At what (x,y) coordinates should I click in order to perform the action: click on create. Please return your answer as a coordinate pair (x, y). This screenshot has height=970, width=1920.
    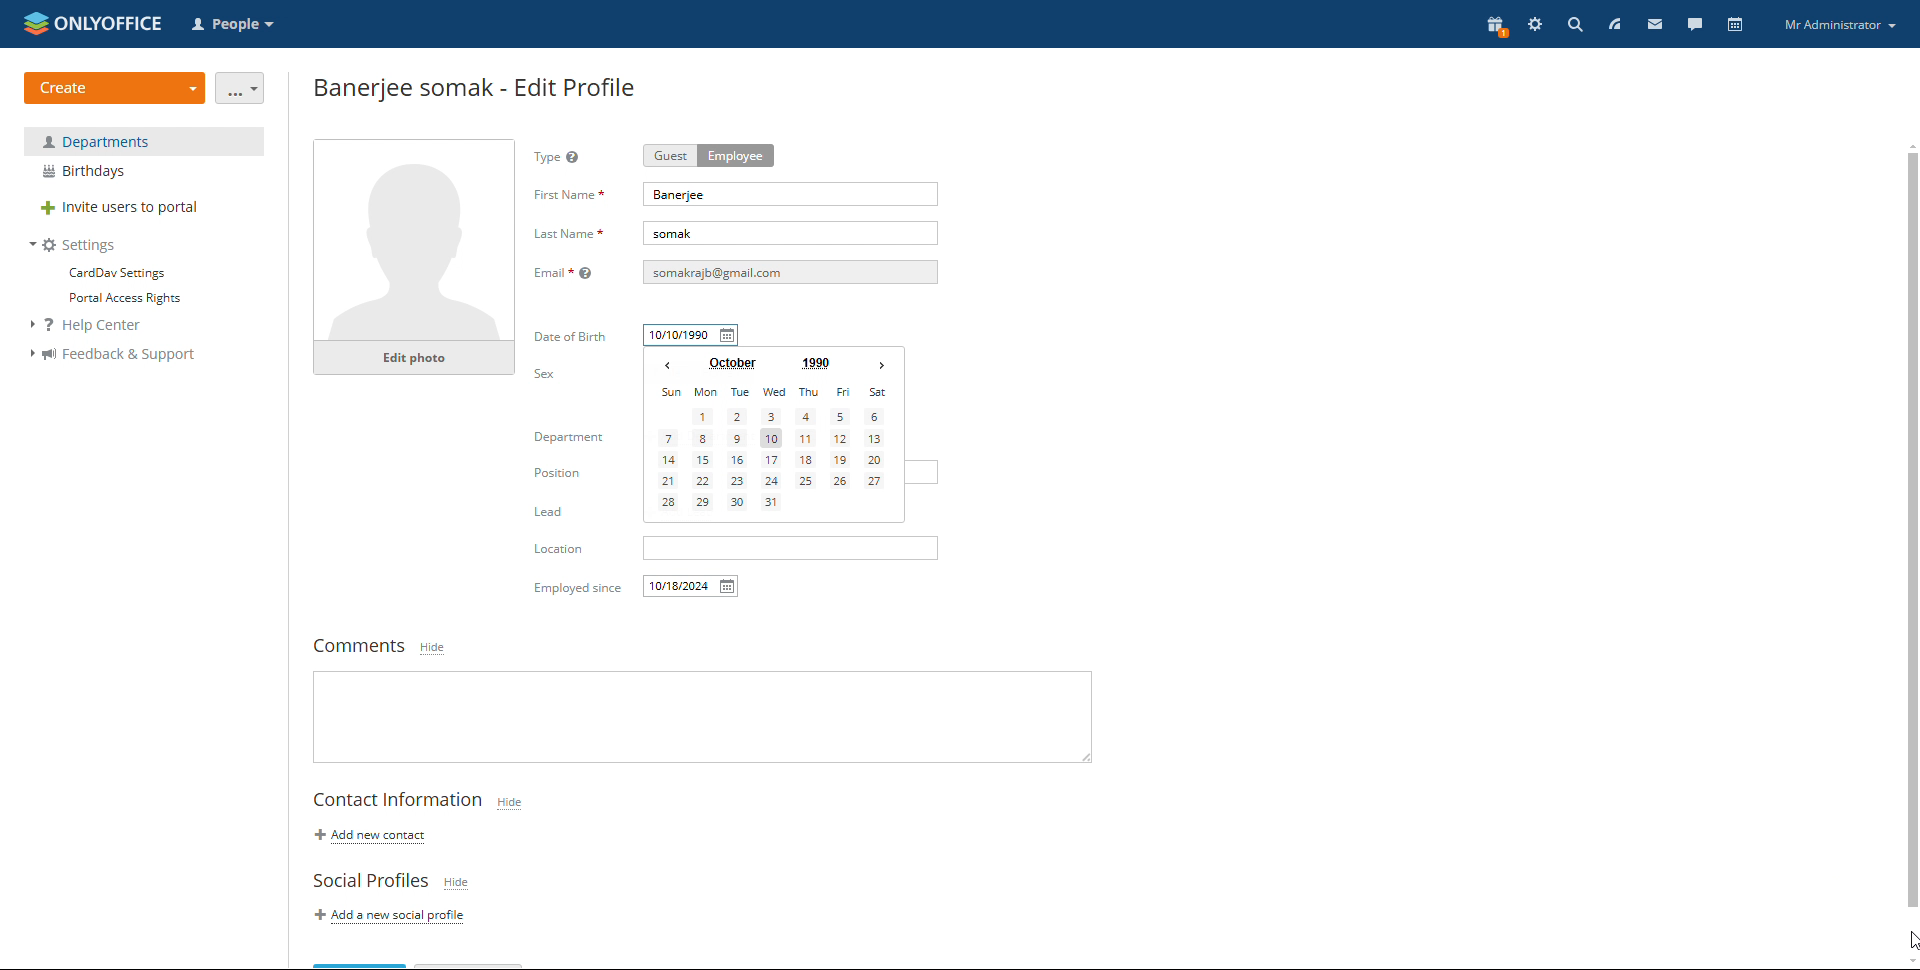
    Looking at the image, I should click on (115, 88).